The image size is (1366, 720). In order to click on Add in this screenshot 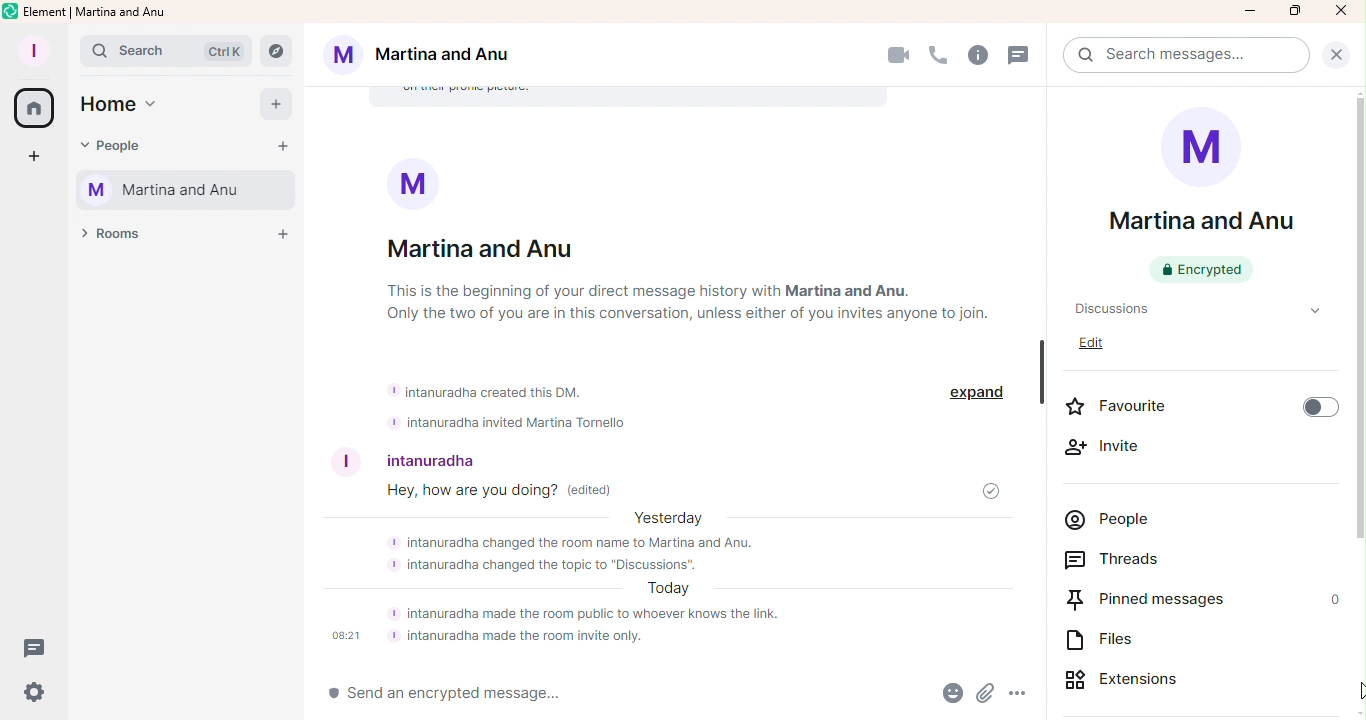, I will do `click(280, 106)`.